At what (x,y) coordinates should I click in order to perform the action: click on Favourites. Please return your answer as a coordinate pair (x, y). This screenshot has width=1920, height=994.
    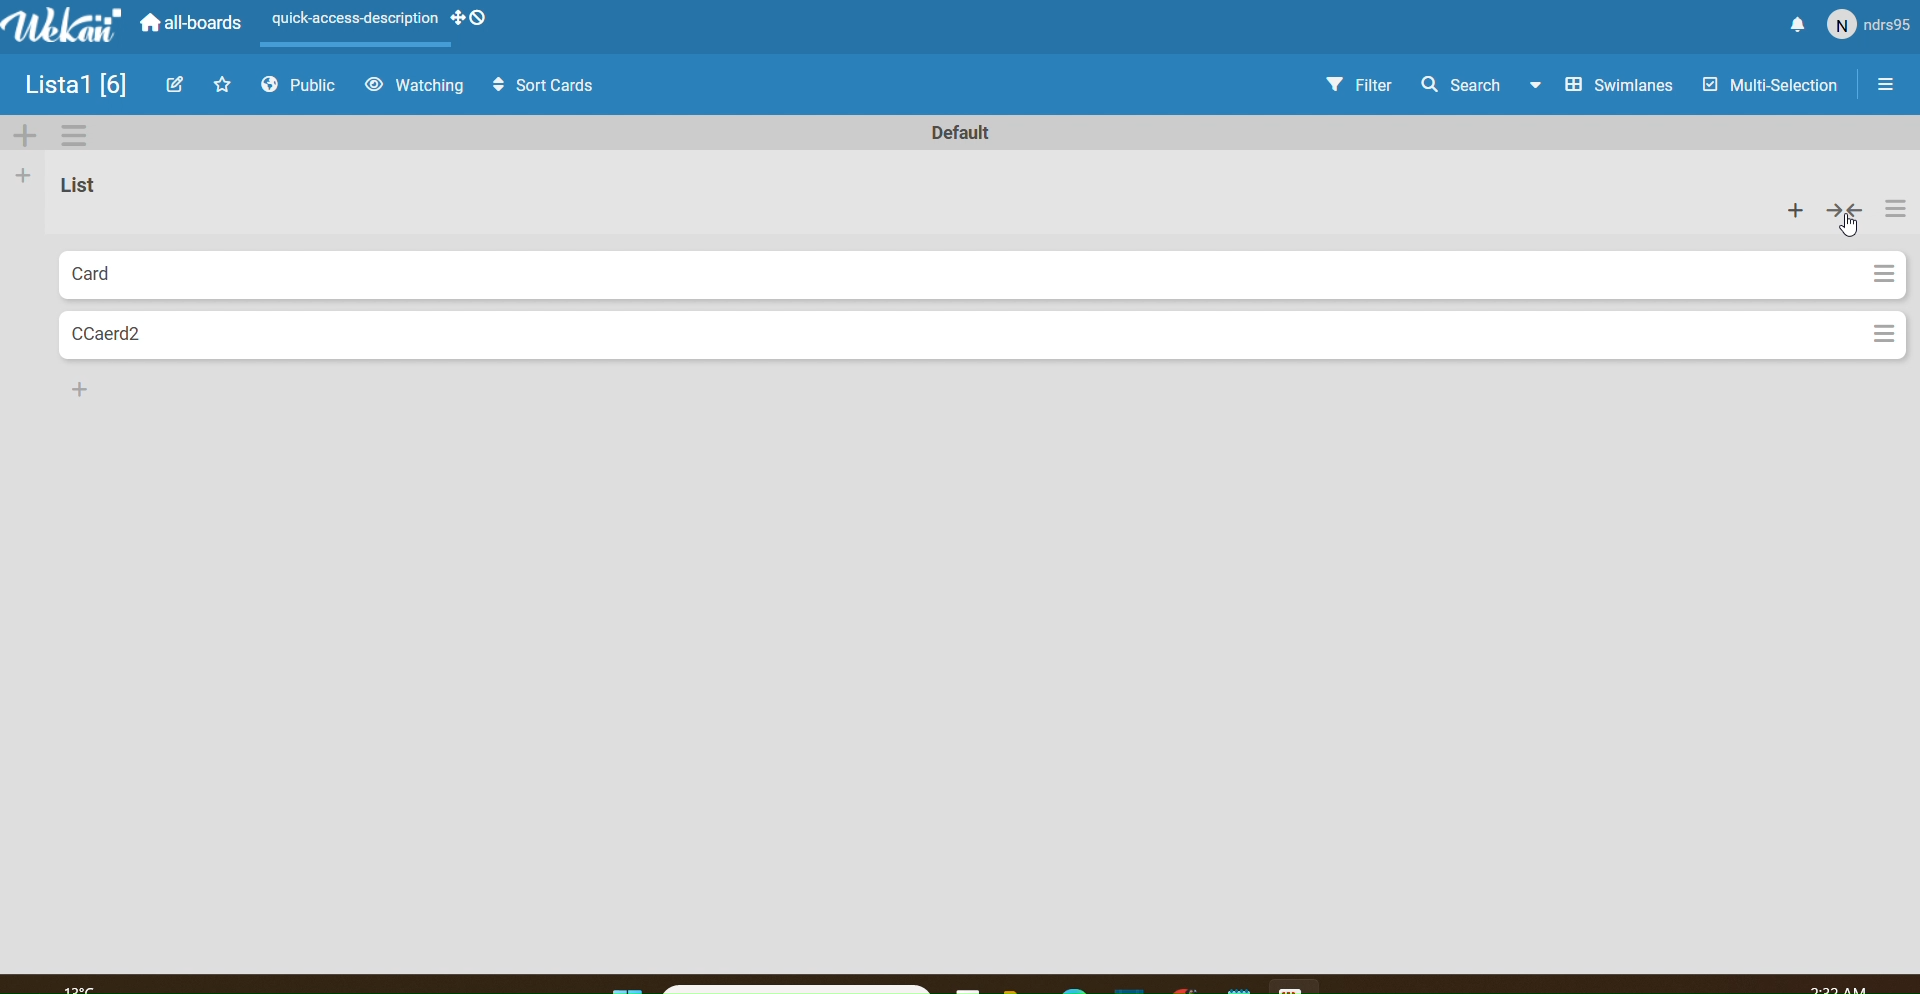
    Looking at the image, I should click on (225, 85).